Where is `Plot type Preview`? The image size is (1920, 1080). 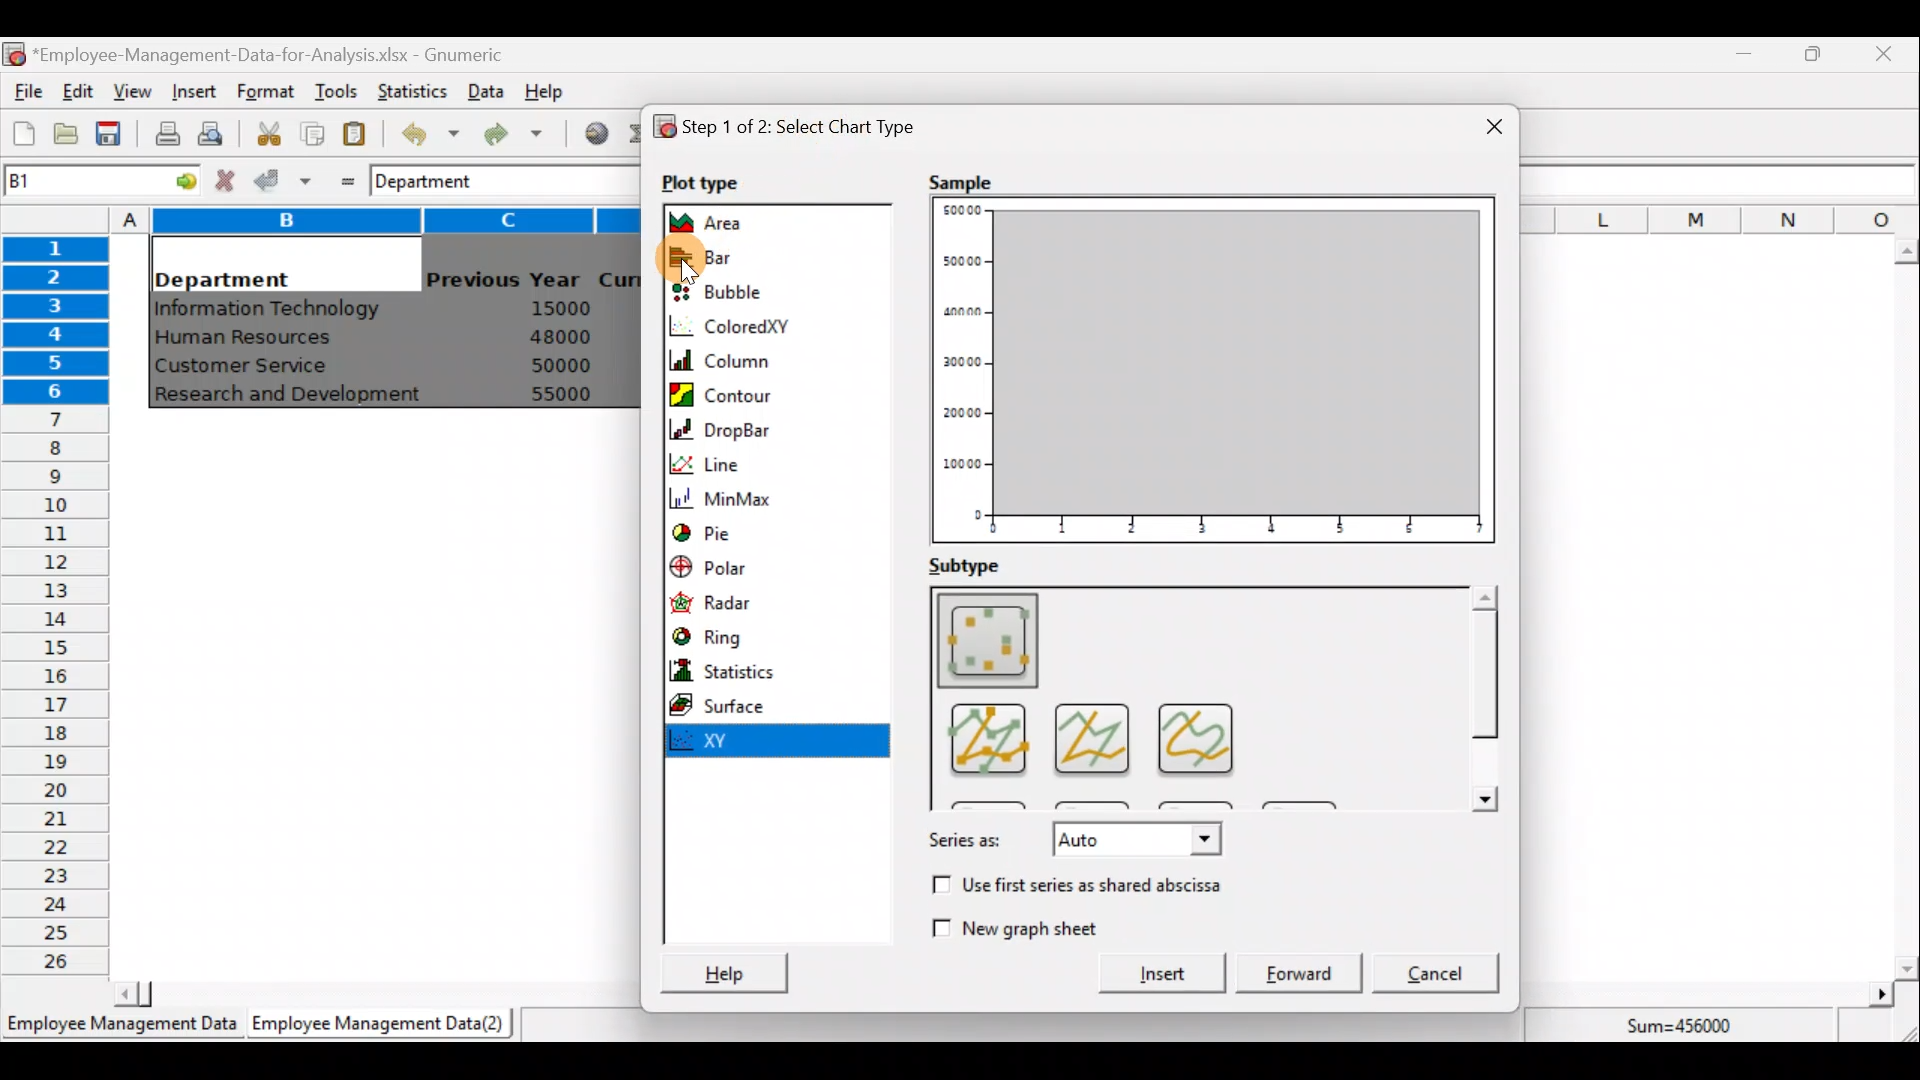 Plot type Preview is located at coordinates (1210, 370).